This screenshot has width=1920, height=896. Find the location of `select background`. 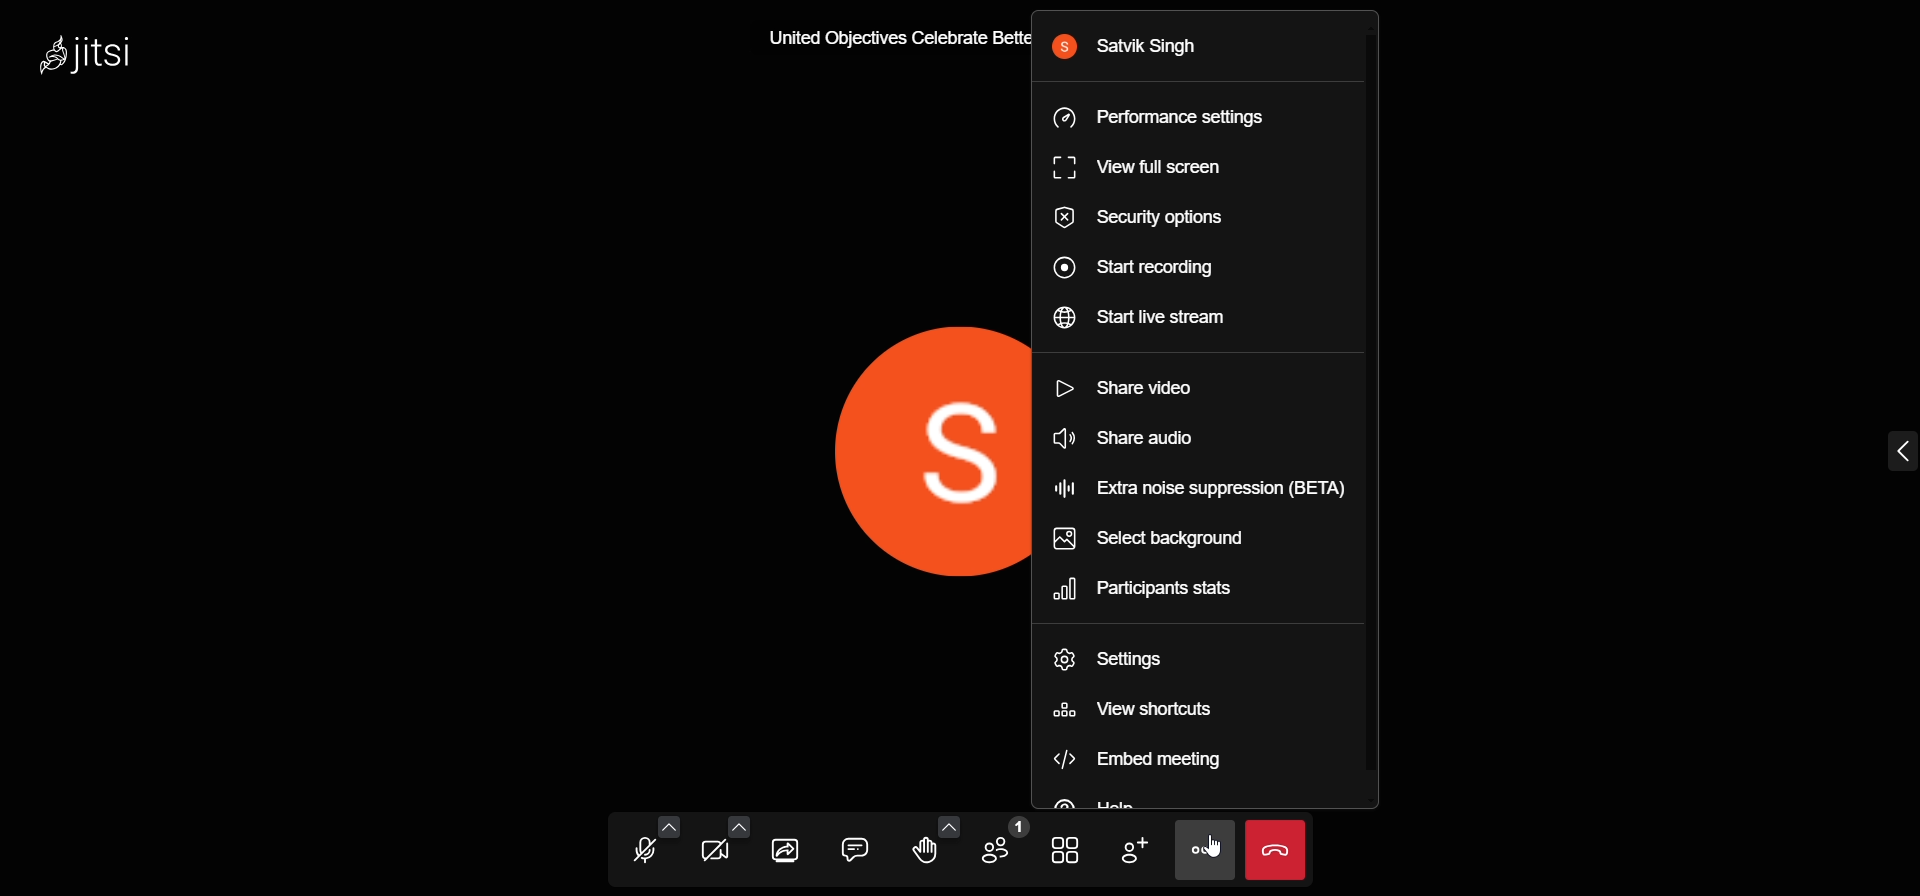

select background is located at coordinates (1162, 536).